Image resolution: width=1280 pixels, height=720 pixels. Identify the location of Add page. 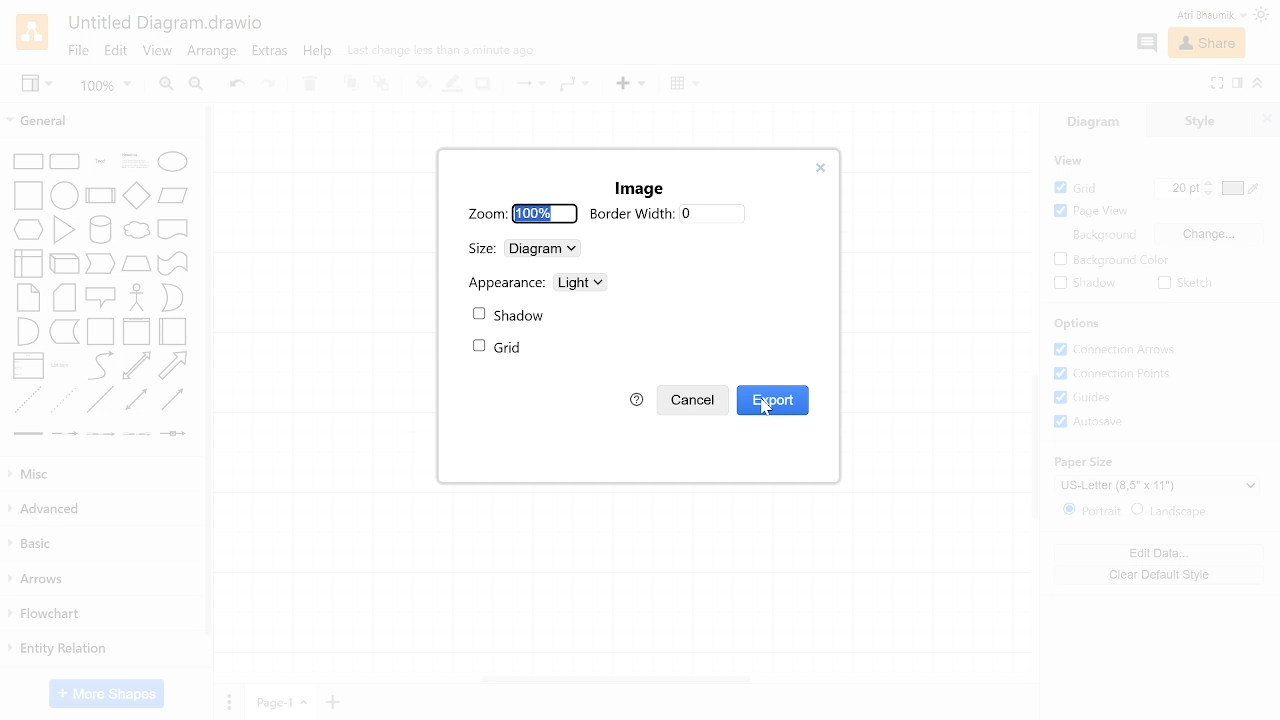
(332, 702).